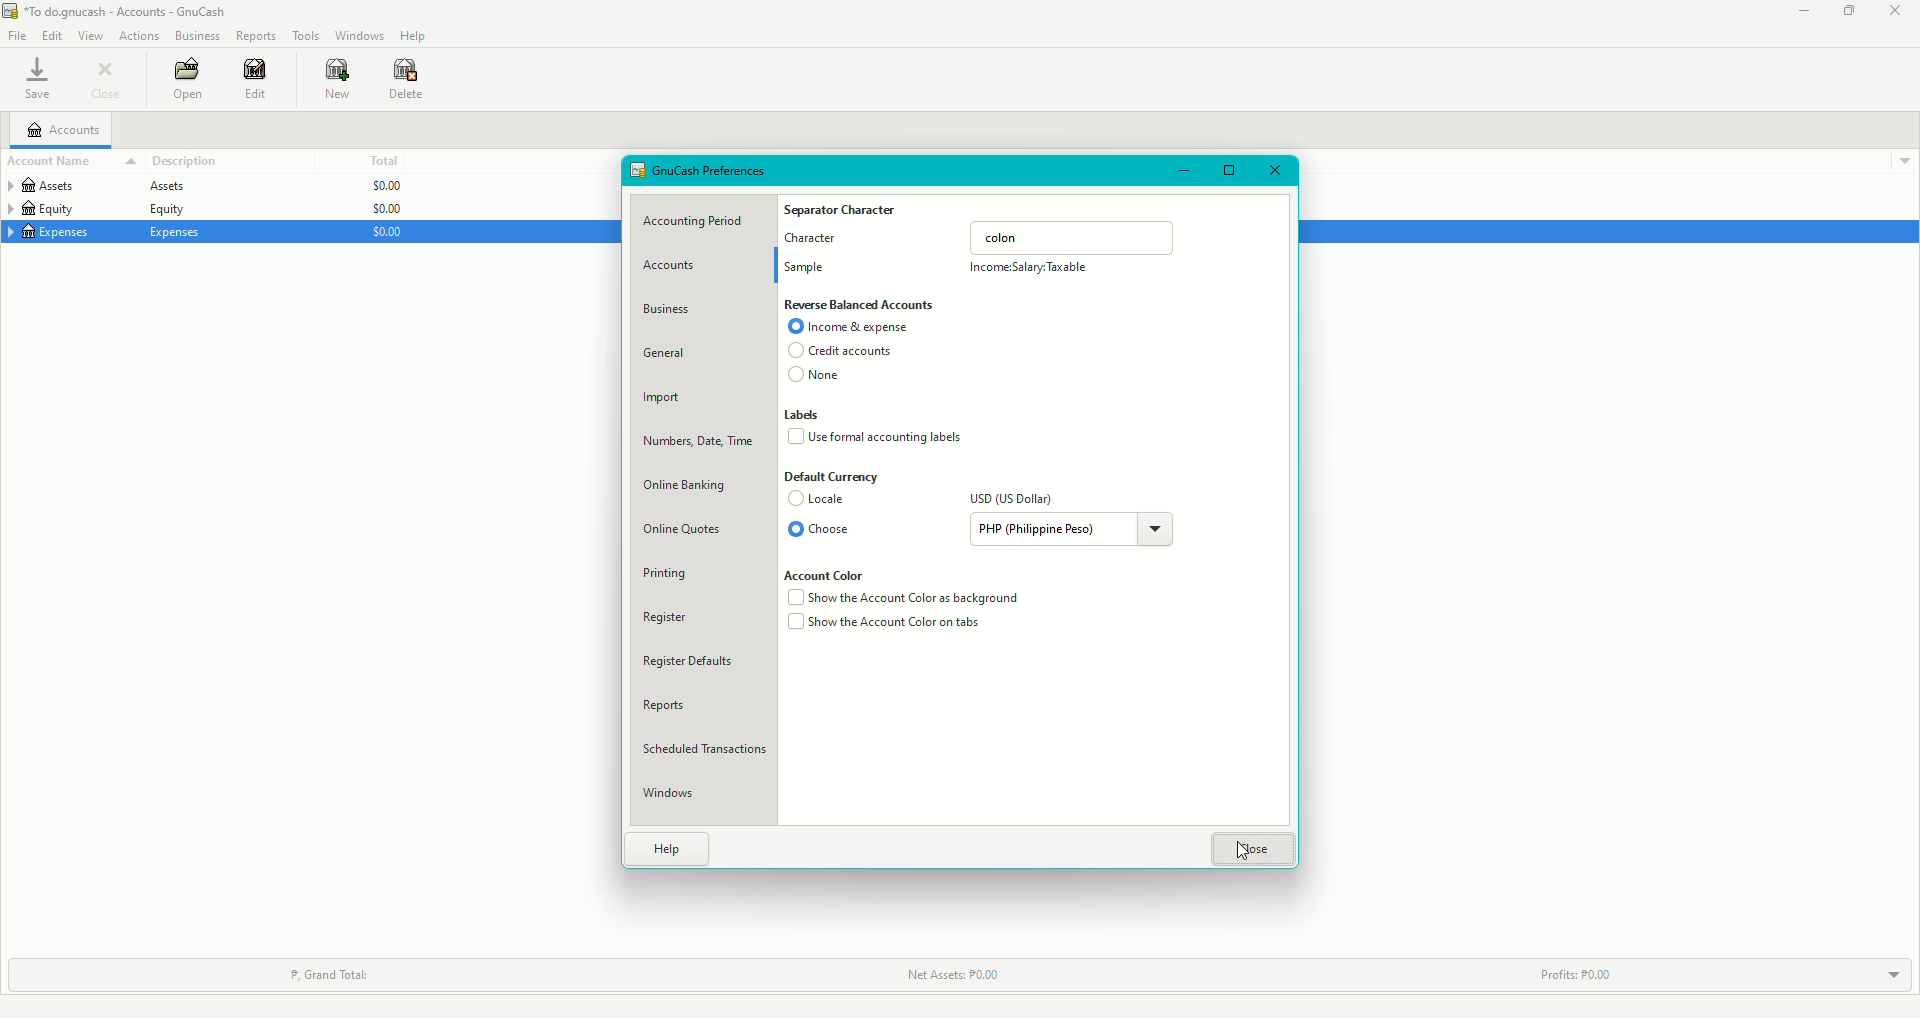 The height and width of the screenshot is (1018, 1920). What do you see at coordinates (360, 35) in the screenshot?
I see `Windows` at bounding box center [360, 35].